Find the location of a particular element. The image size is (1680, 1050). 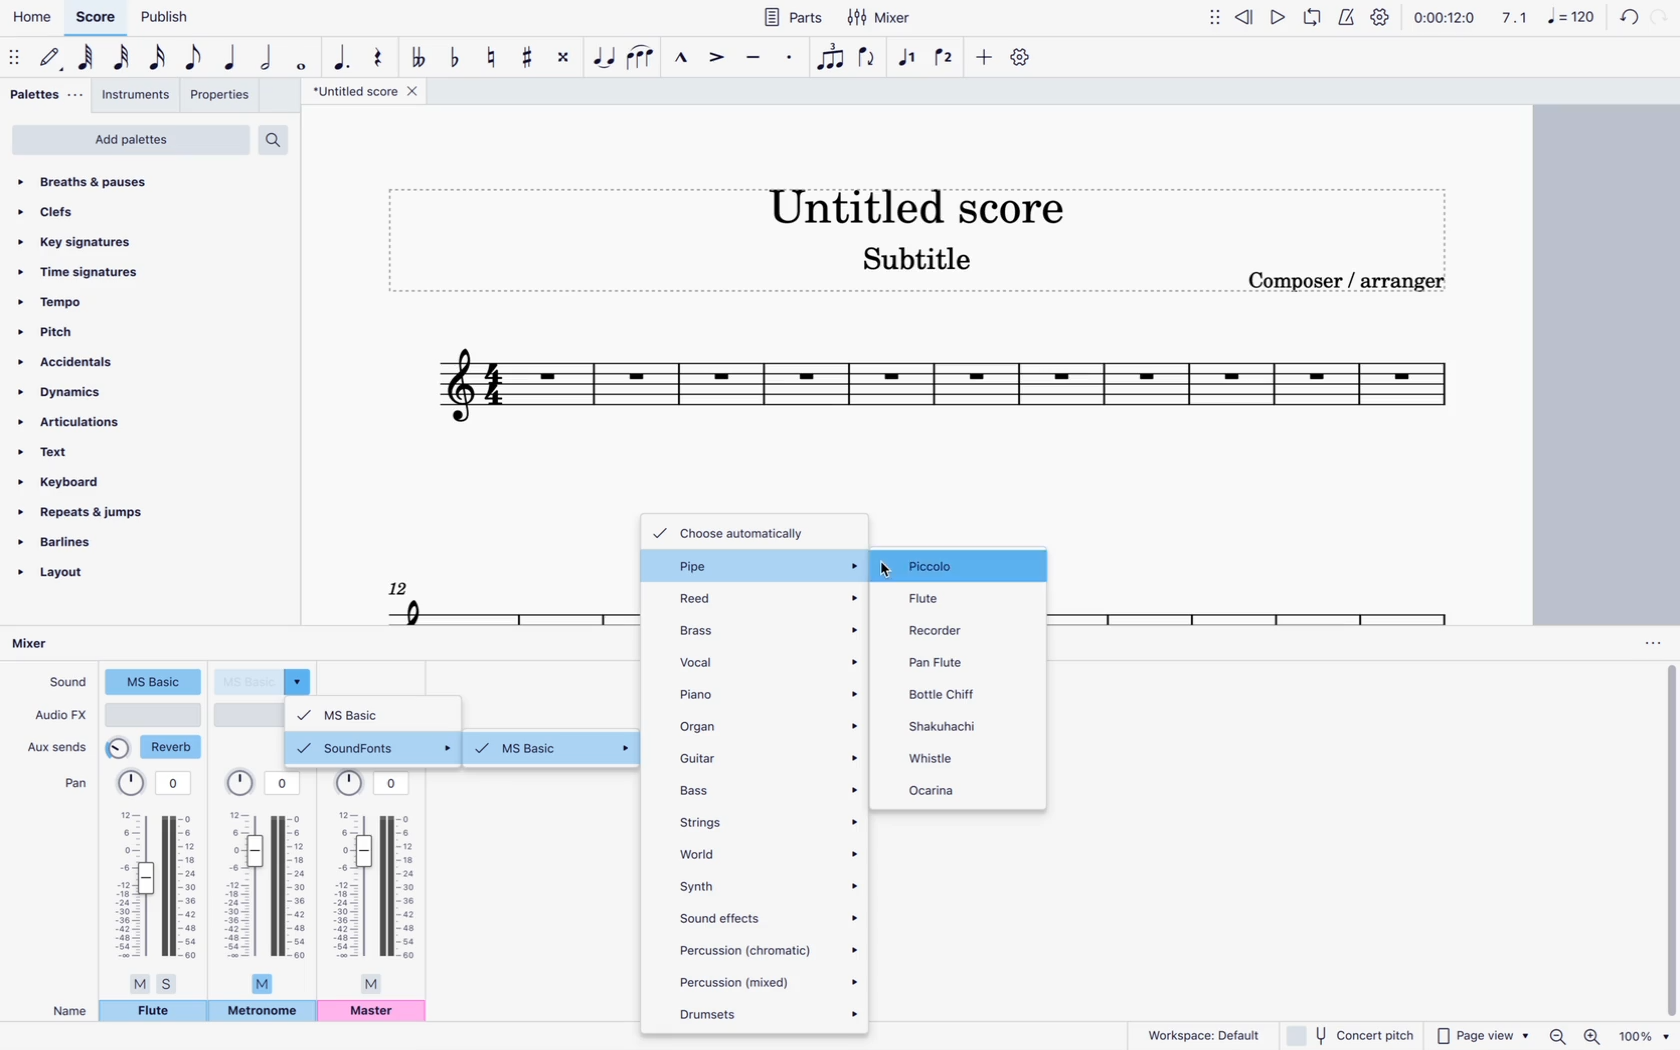

flute is located at coordinates (154, 1014).